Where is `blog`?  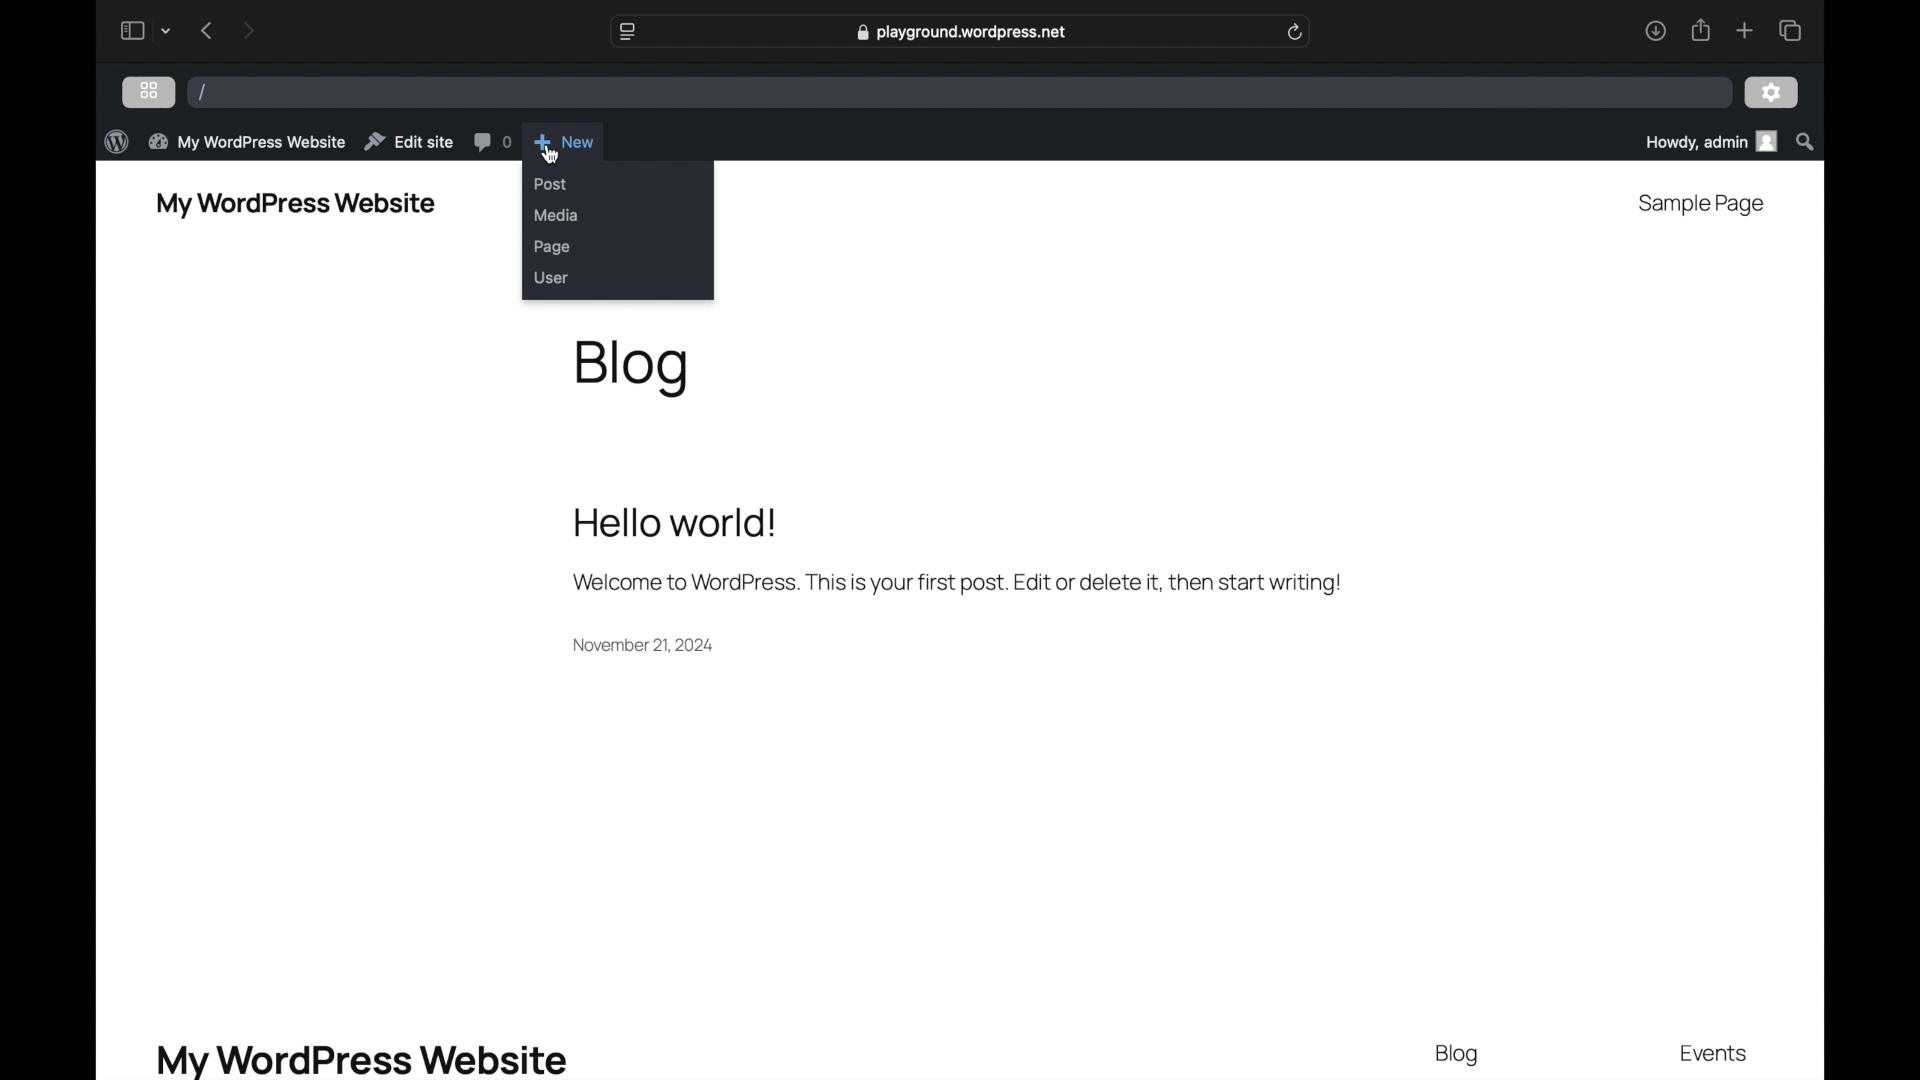
blog is located at coordinates (1457, 1055).